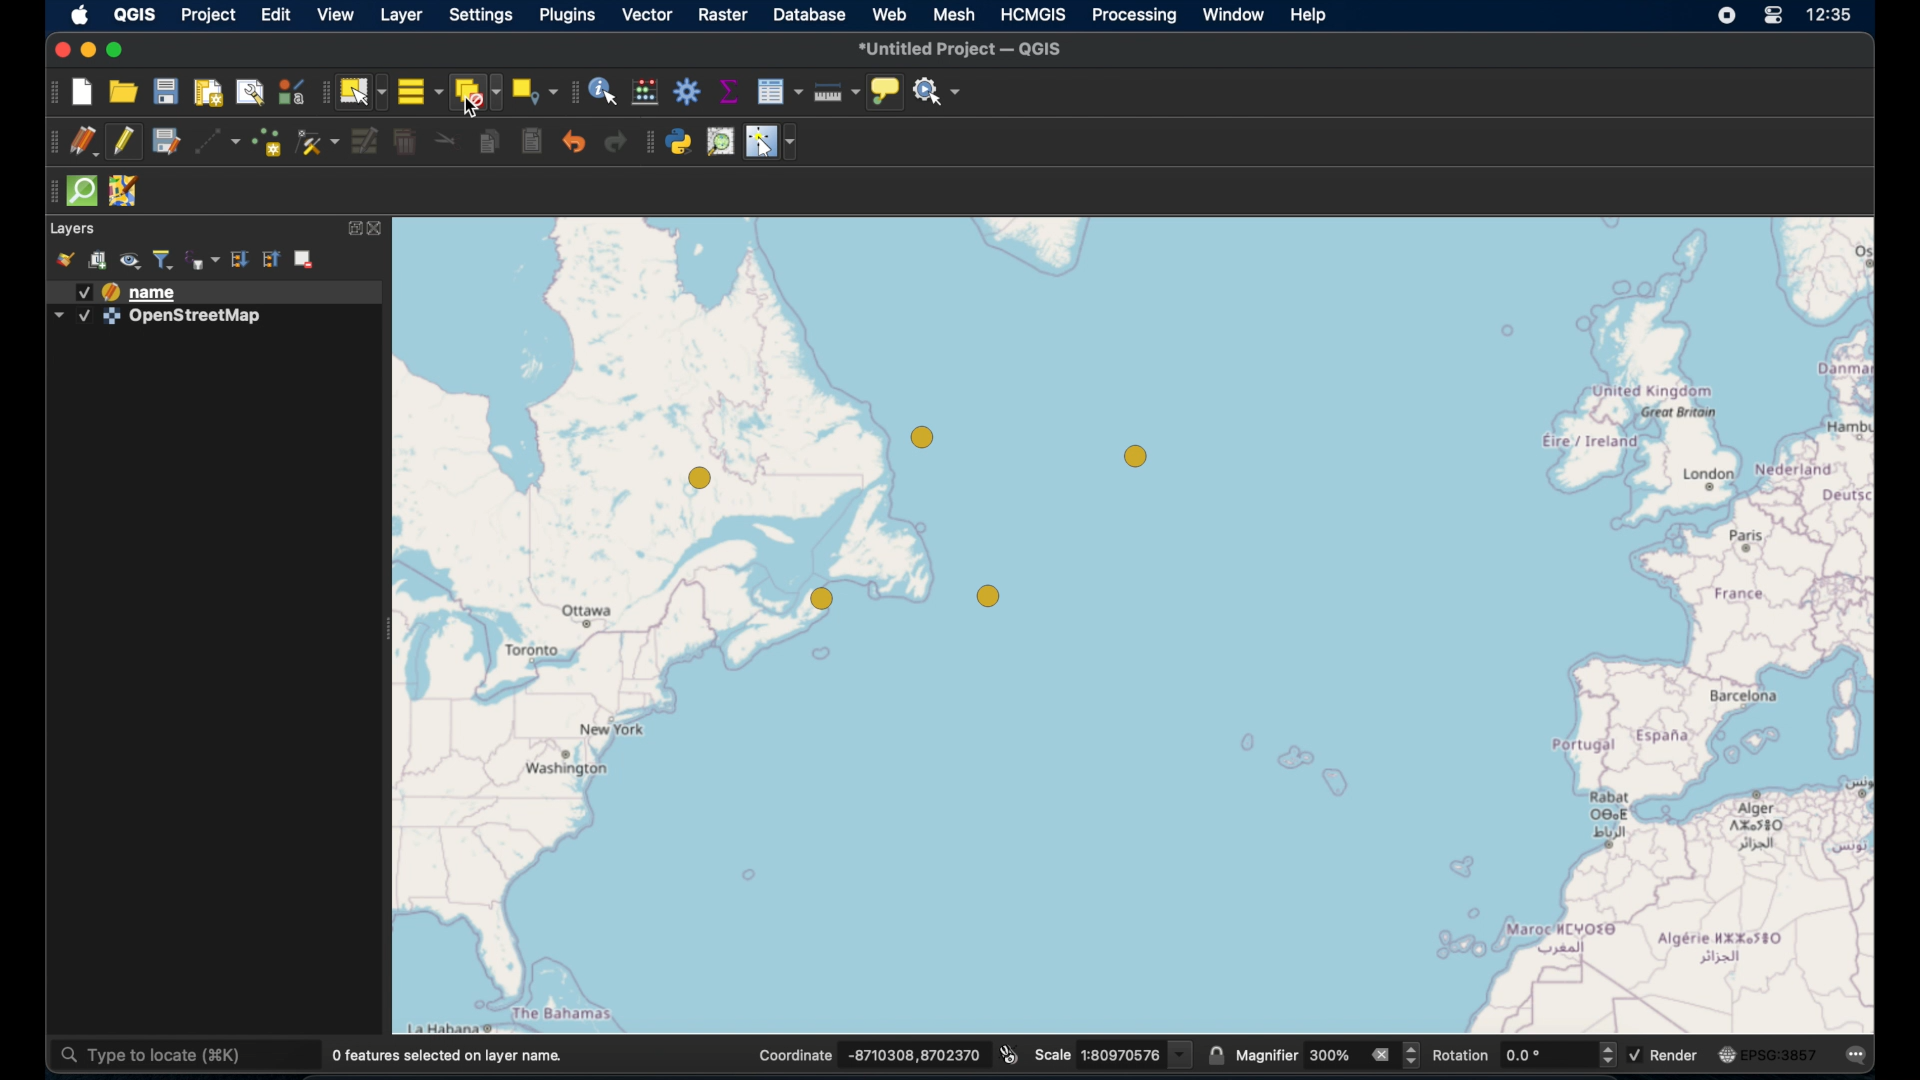 Image resolution: width=1920 pixels, height=1080 pixels. Describe the element at coordinates (937, 92) in the screenshot. I see `no action selected` at that location.